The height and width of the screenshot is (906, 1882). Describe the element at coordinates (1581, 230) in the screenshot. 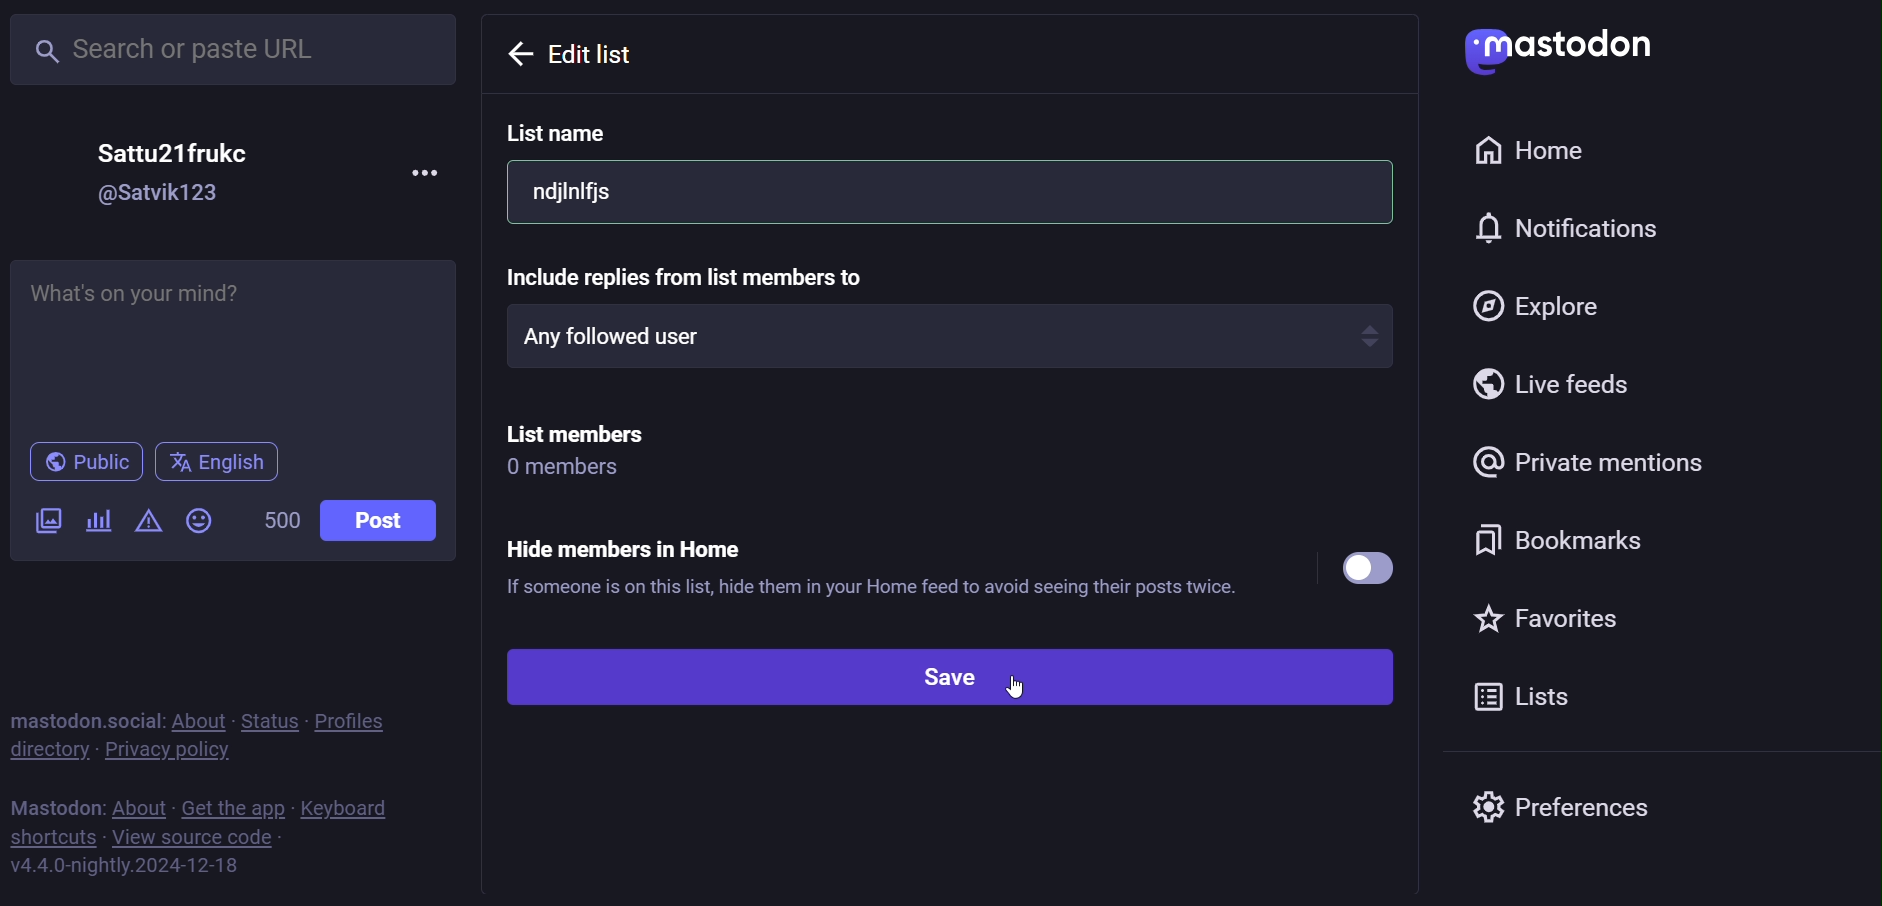

I see `notification` at that location.